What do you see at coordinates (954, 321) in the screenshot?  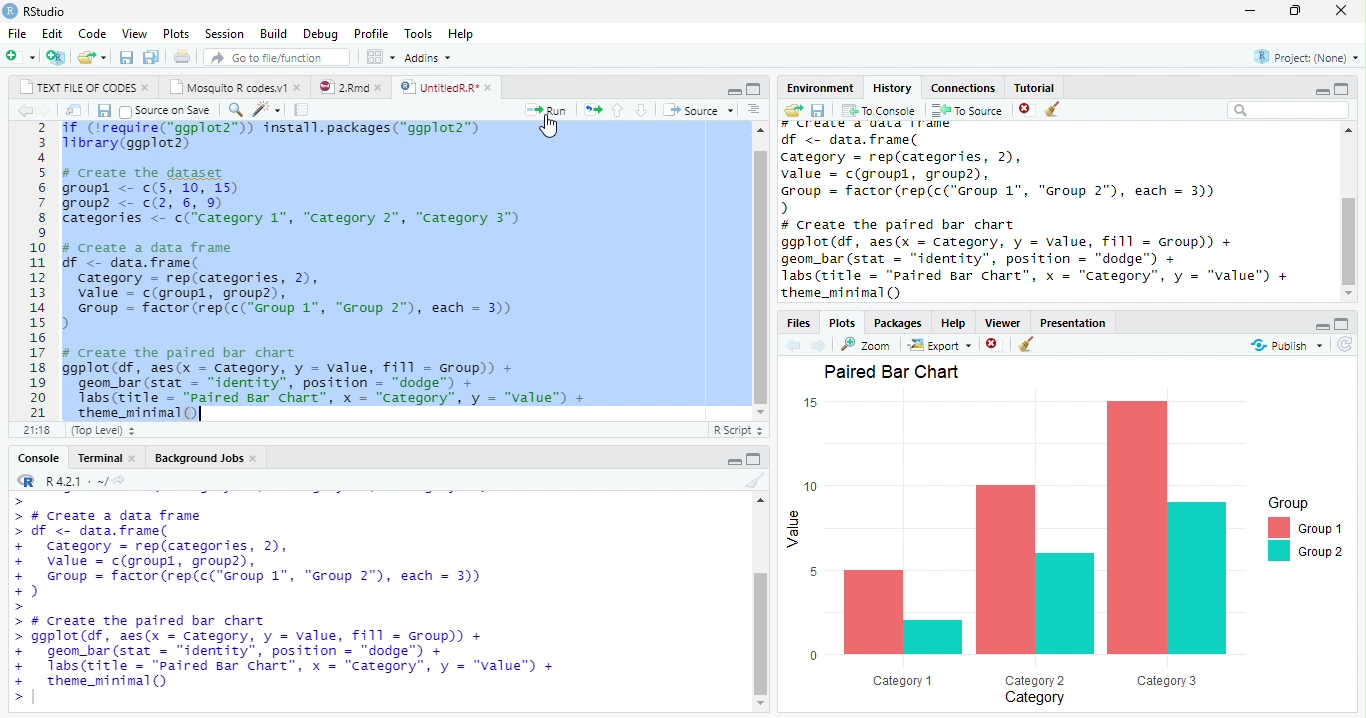 I see `help` at bounding box center [954, 321].